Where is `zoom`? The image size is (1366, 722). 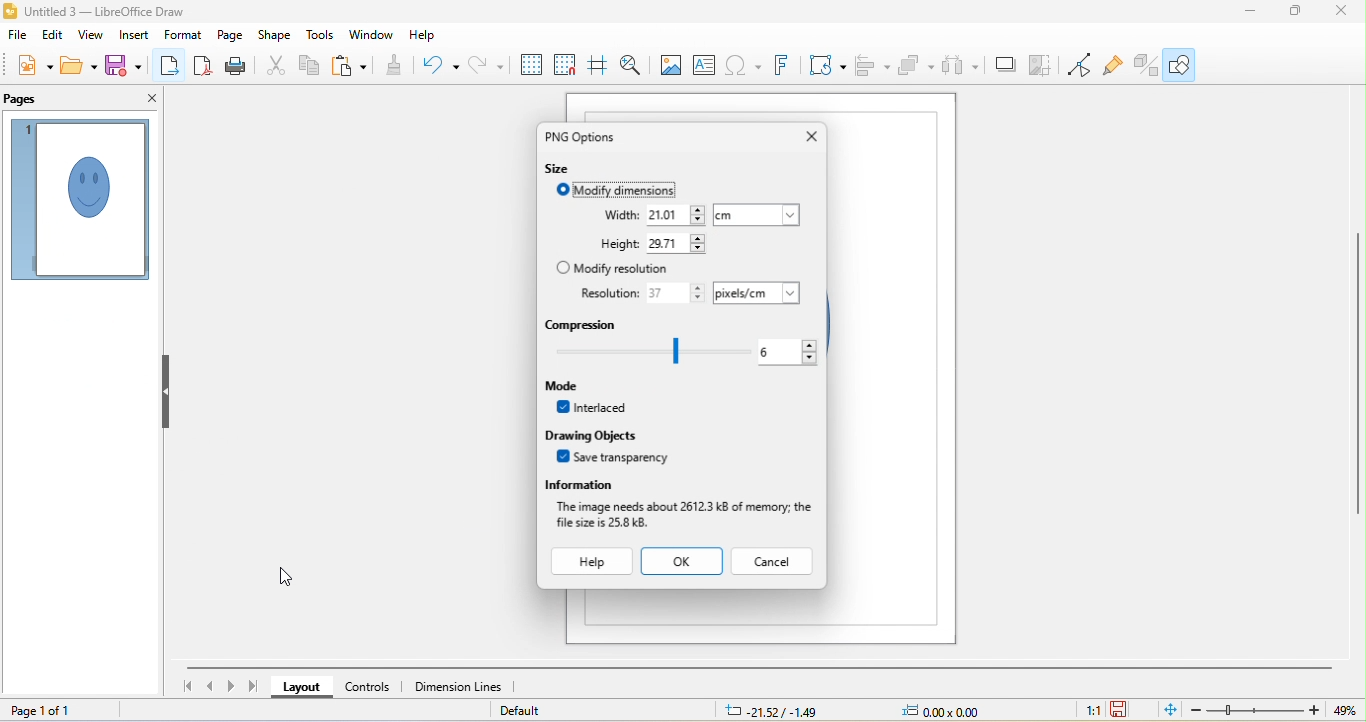 zoom is located at coordinates (1274, 709).